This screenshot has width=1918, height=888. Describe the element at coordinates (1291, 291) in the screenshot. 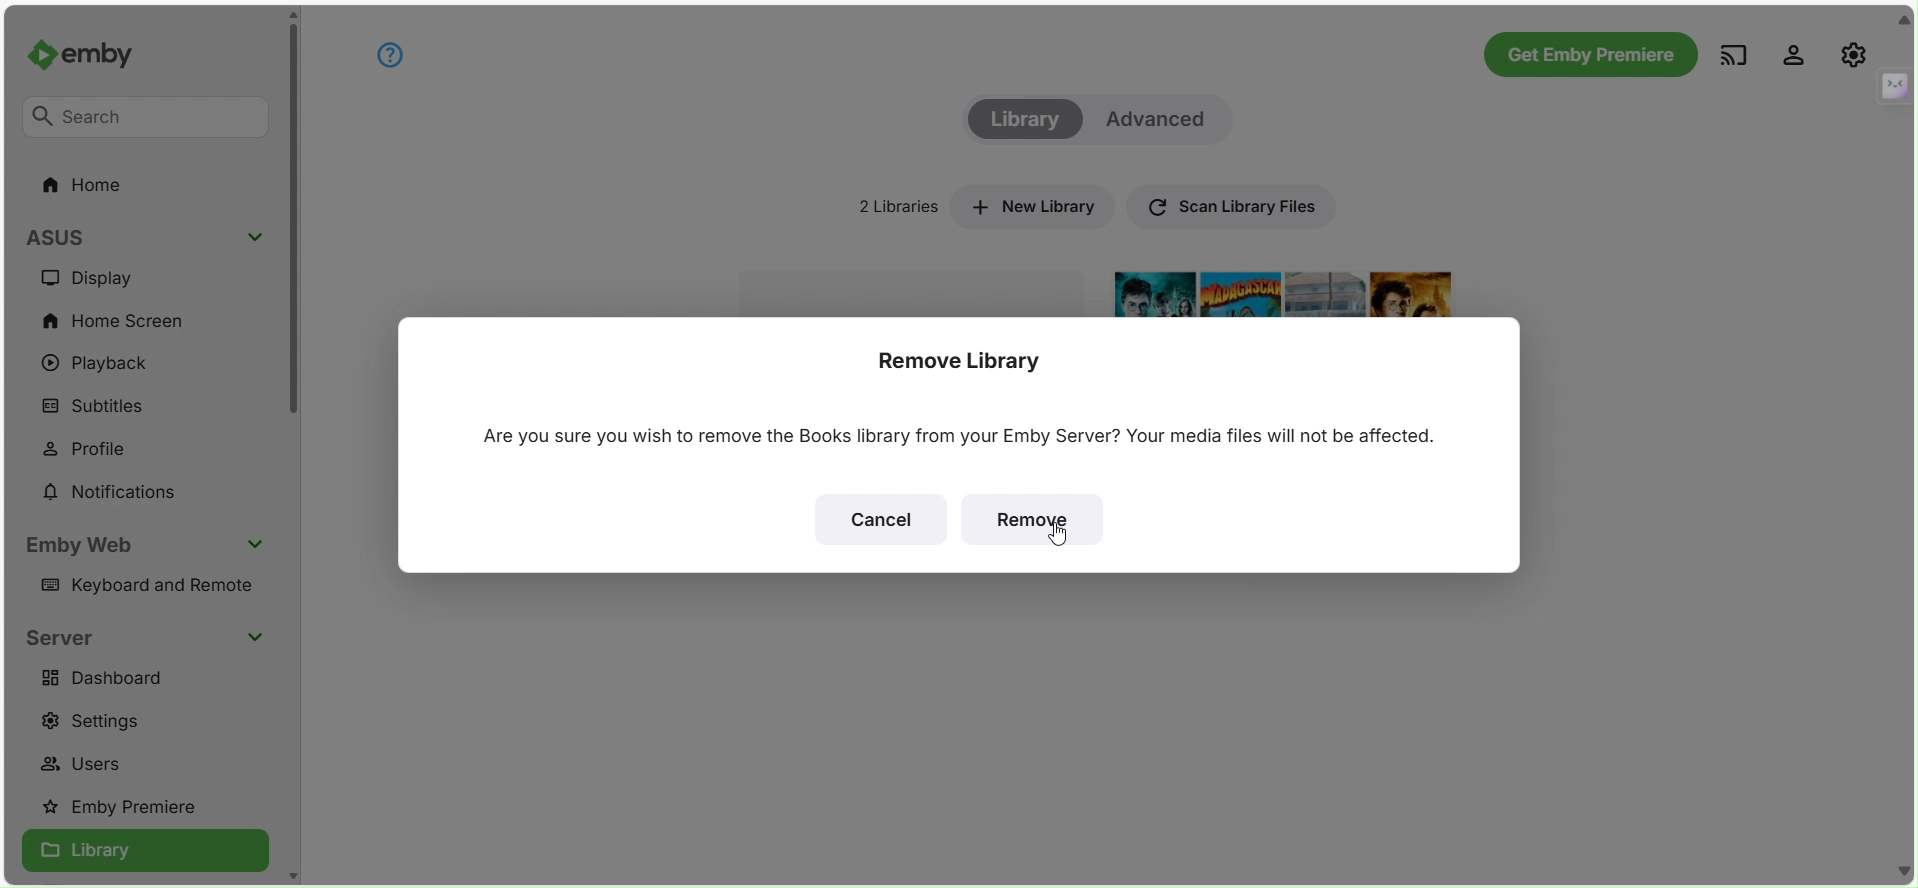

I see `library: Movies` at that location.